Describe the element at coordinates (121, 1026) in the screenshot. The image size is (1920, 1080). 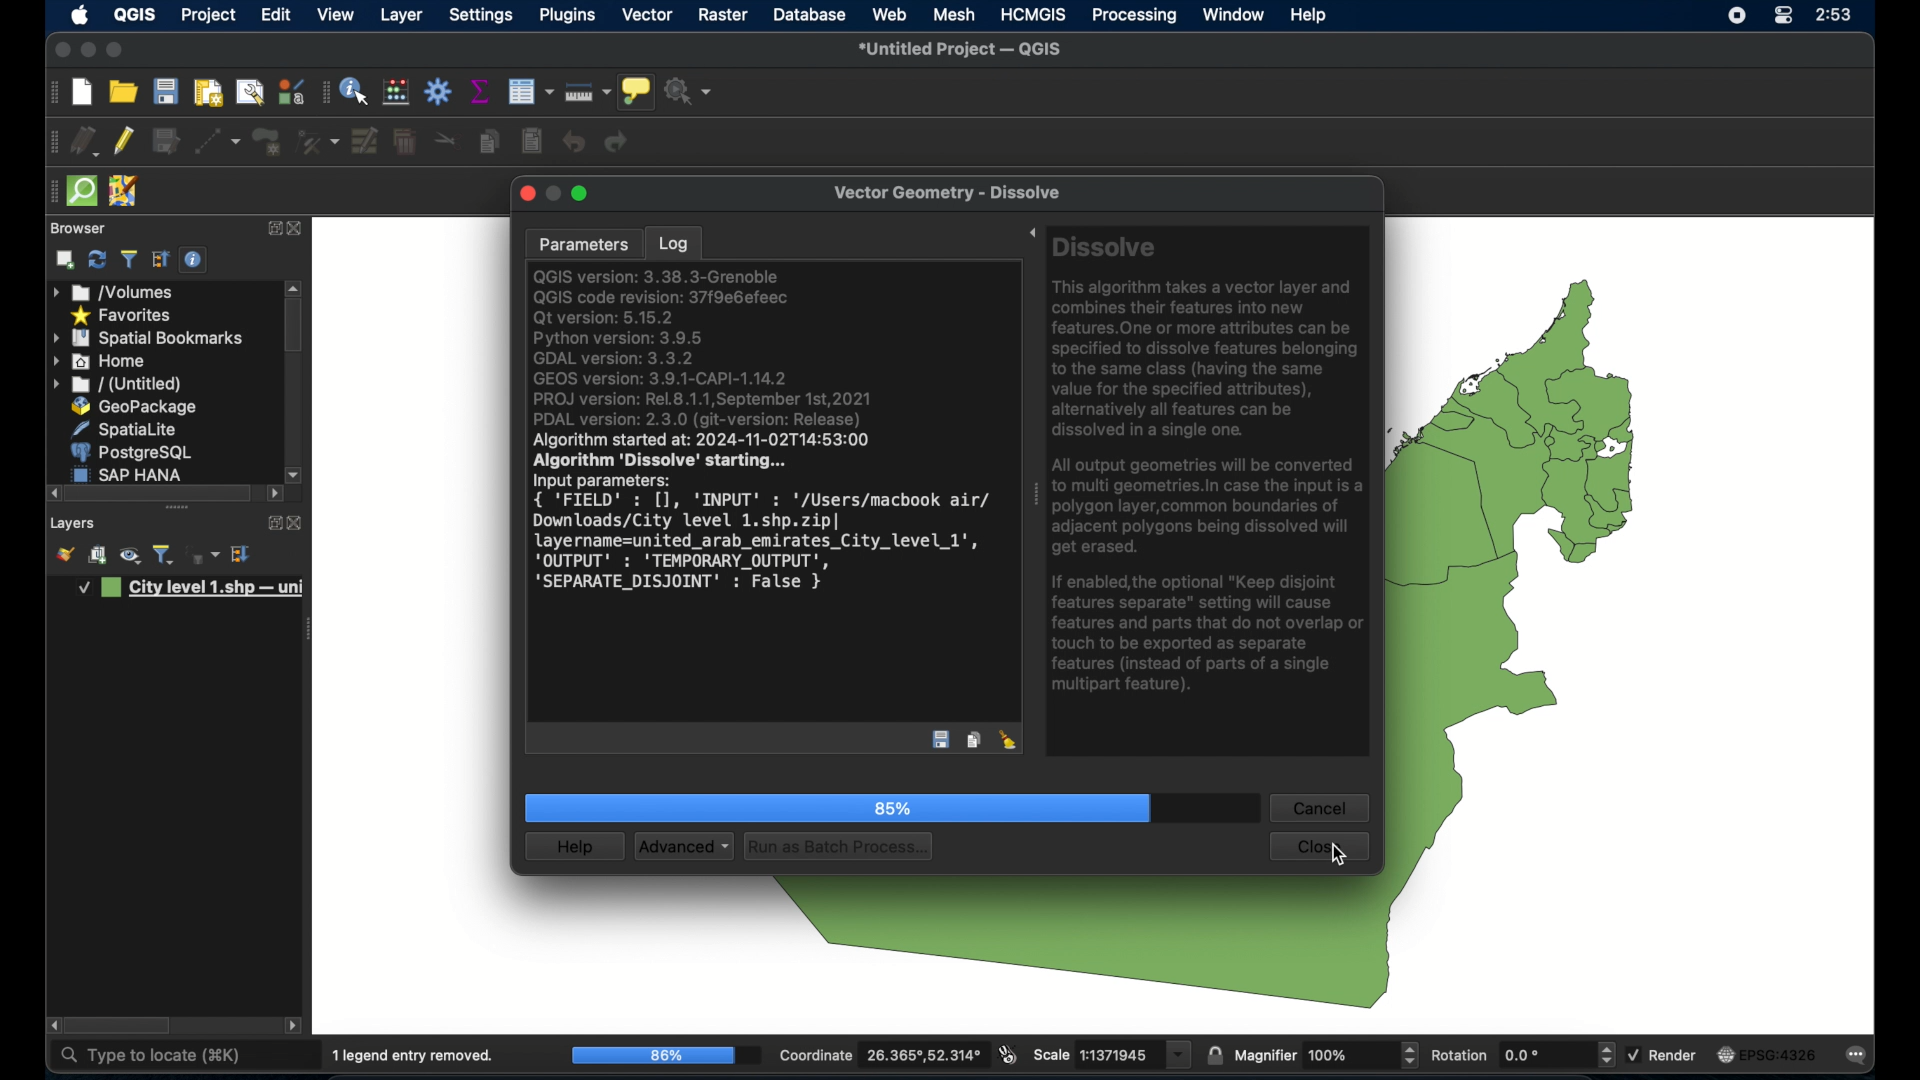
I see `scroll box` at that location.